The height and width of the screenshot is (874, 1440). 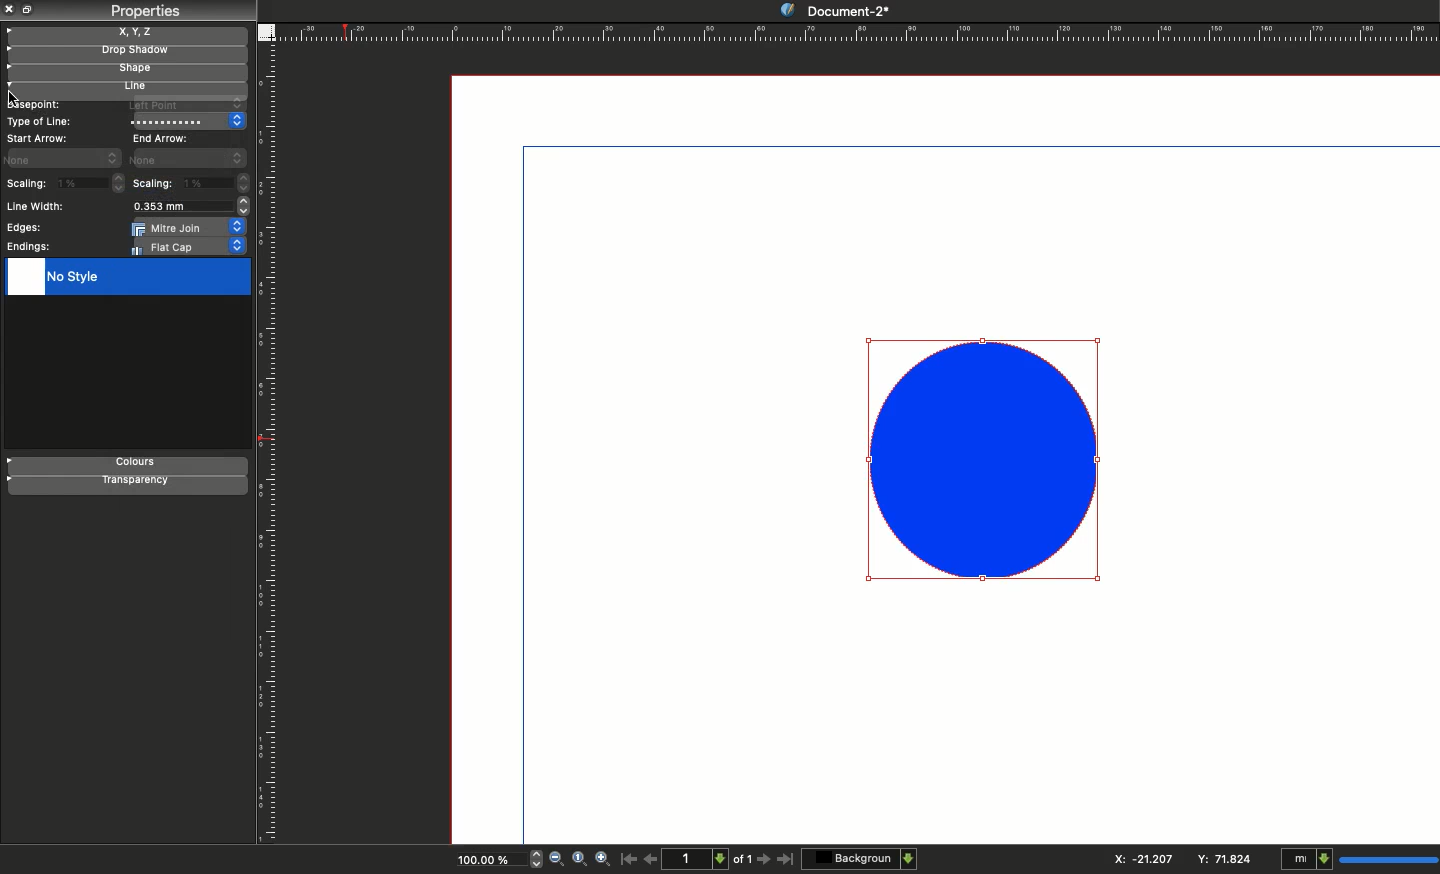 I want to click on colors, so click(x=129, y=464).